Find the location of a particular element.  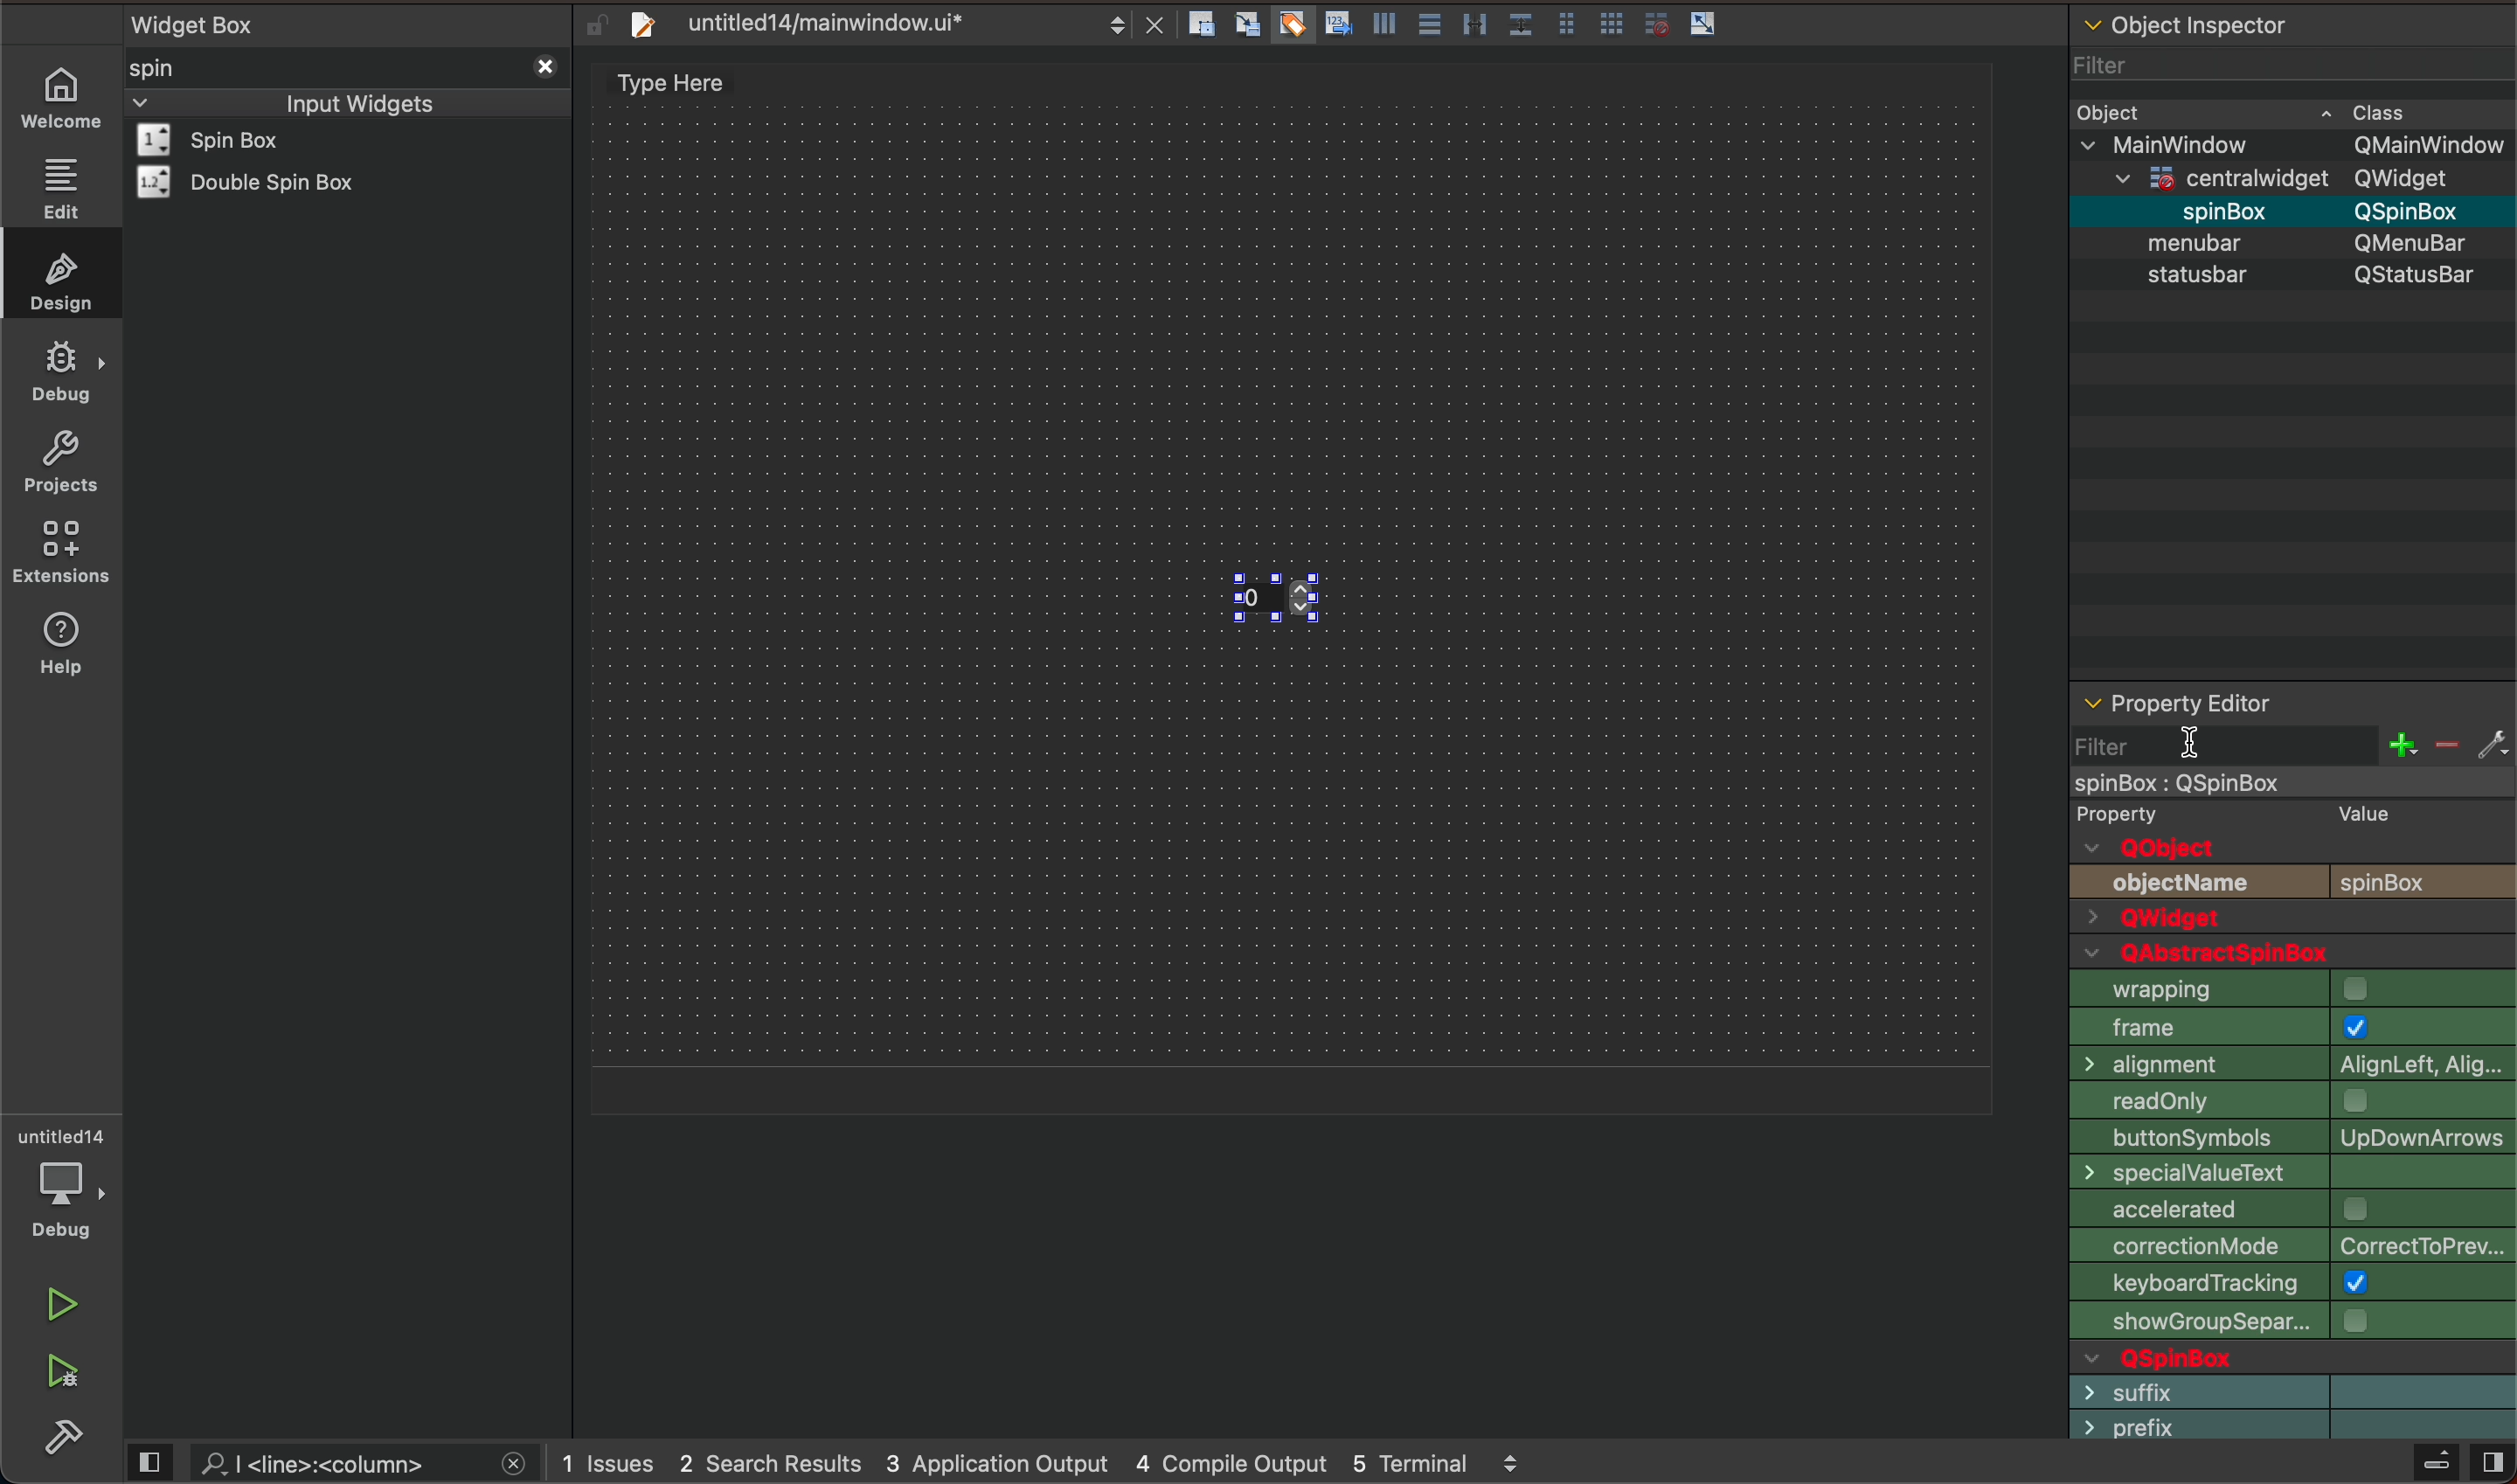

help is located at coordinates (70, 655).